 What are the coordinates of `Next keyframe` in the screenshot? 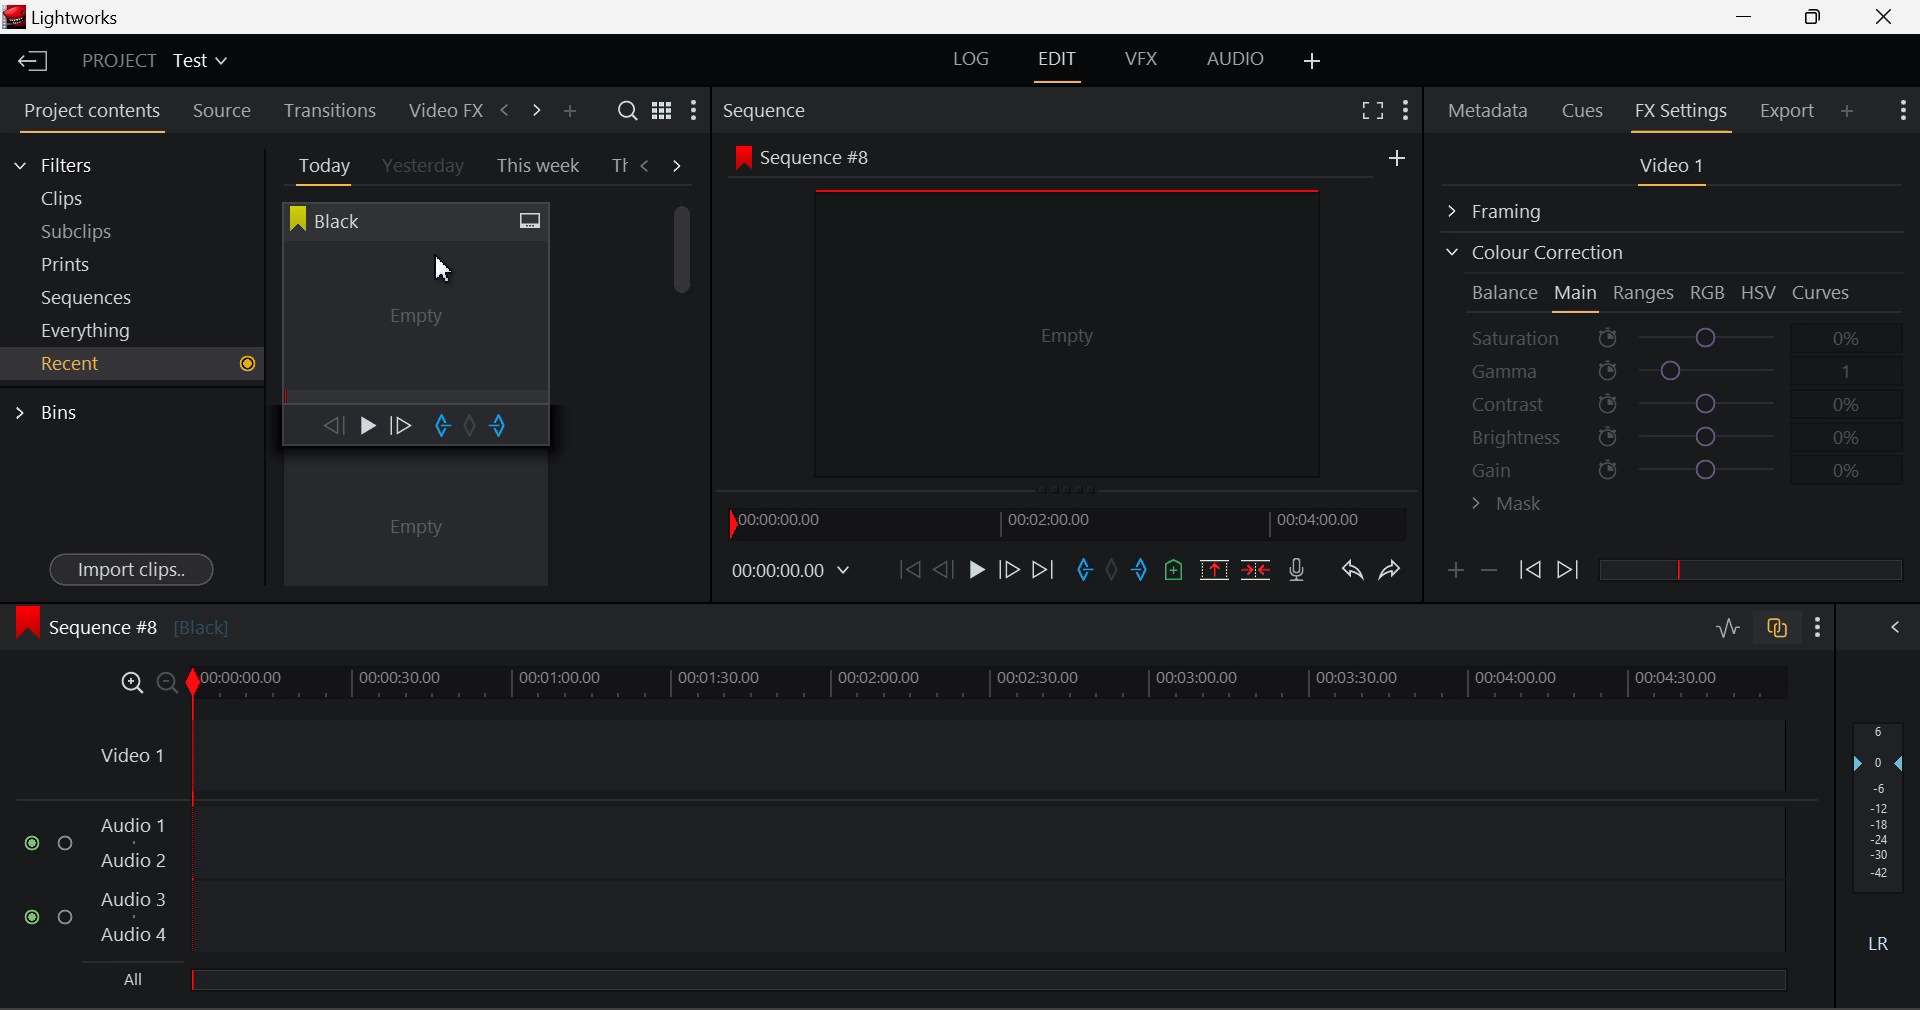 It's located at (1570, 571).